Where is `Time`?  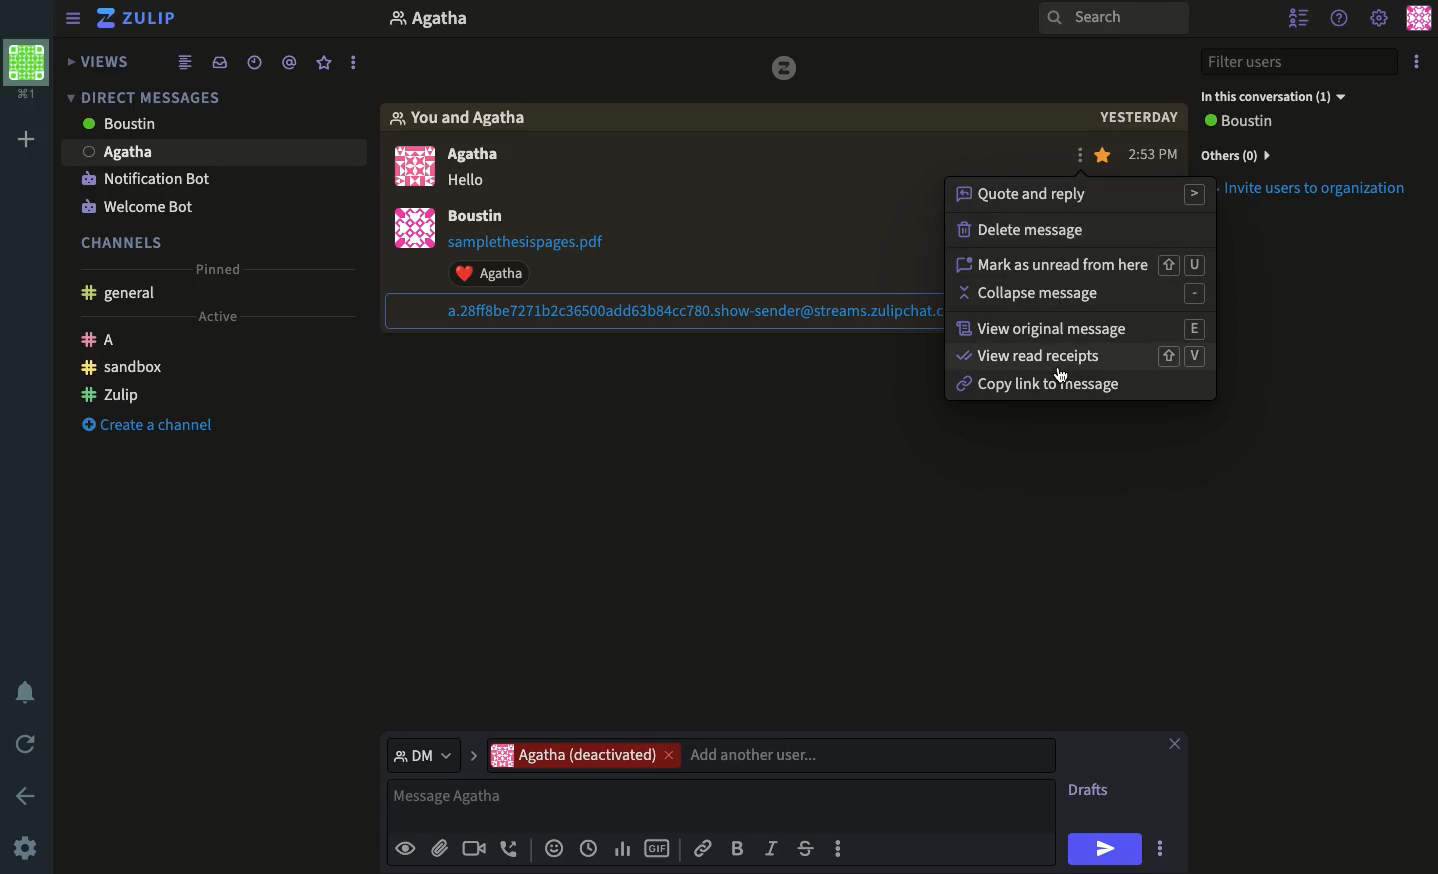
Time is located at coordinates (254, 60).